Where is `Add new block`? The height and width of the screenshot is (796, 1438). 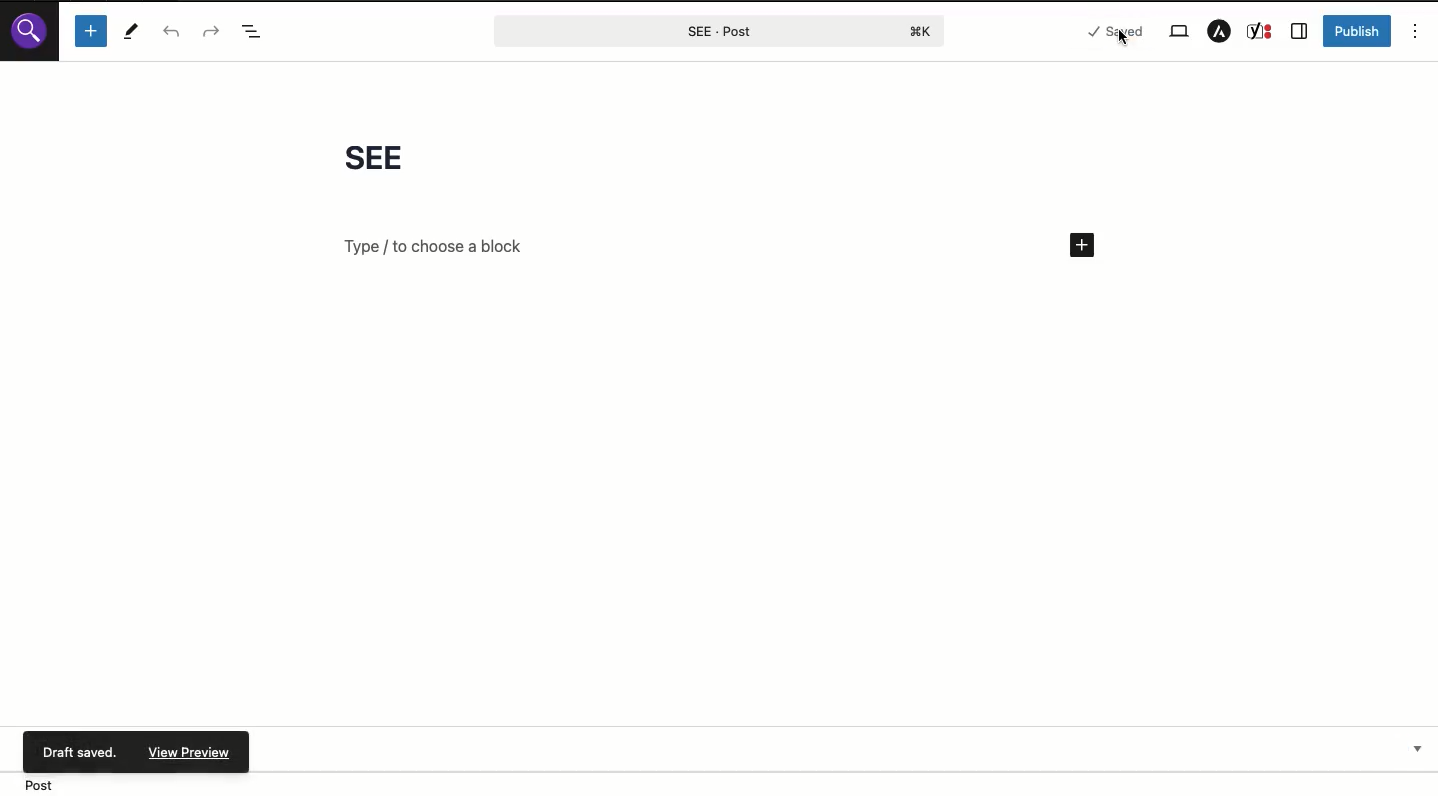 Add new block is located at coordinates (92, 32).